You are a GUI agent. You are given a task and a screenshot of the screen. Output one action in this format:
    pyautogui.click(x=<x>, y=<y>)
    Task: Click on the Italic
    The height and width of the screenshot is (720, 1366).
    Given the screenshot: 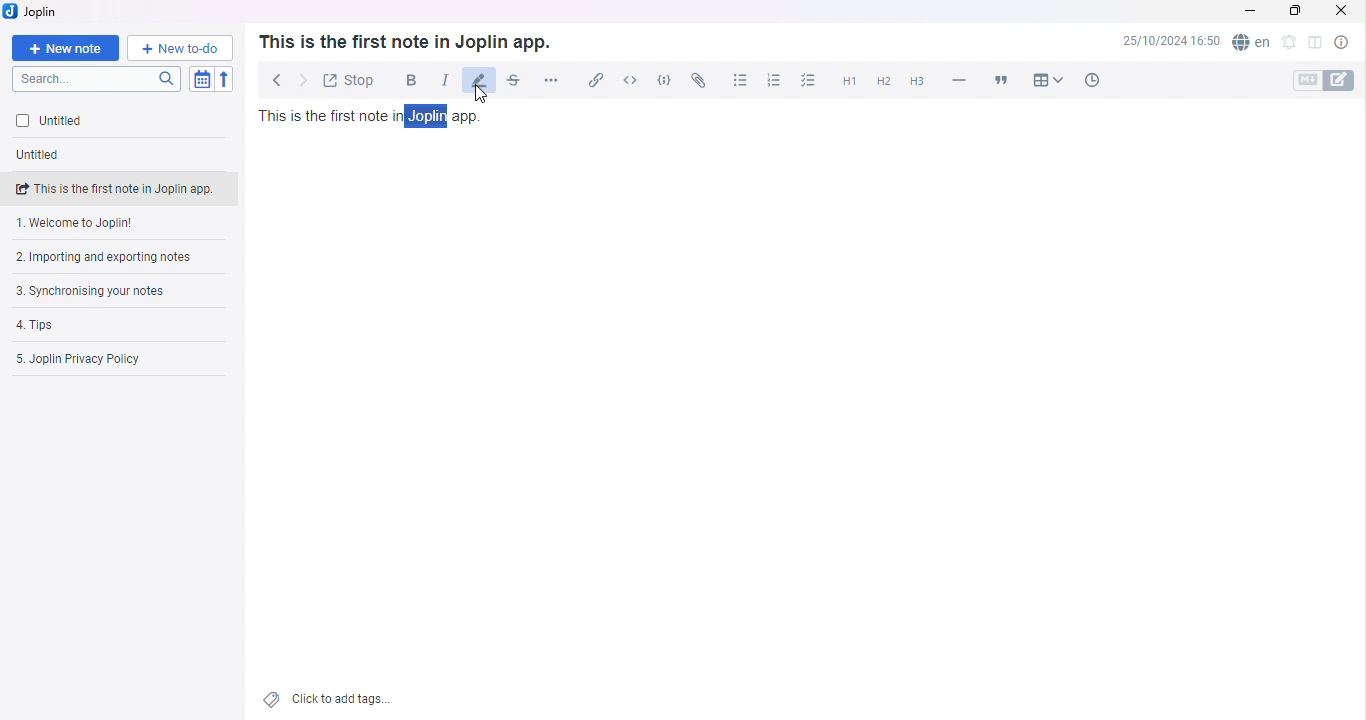 What is the action you would take?
    pyautogui.click(x=440, y=80)
    